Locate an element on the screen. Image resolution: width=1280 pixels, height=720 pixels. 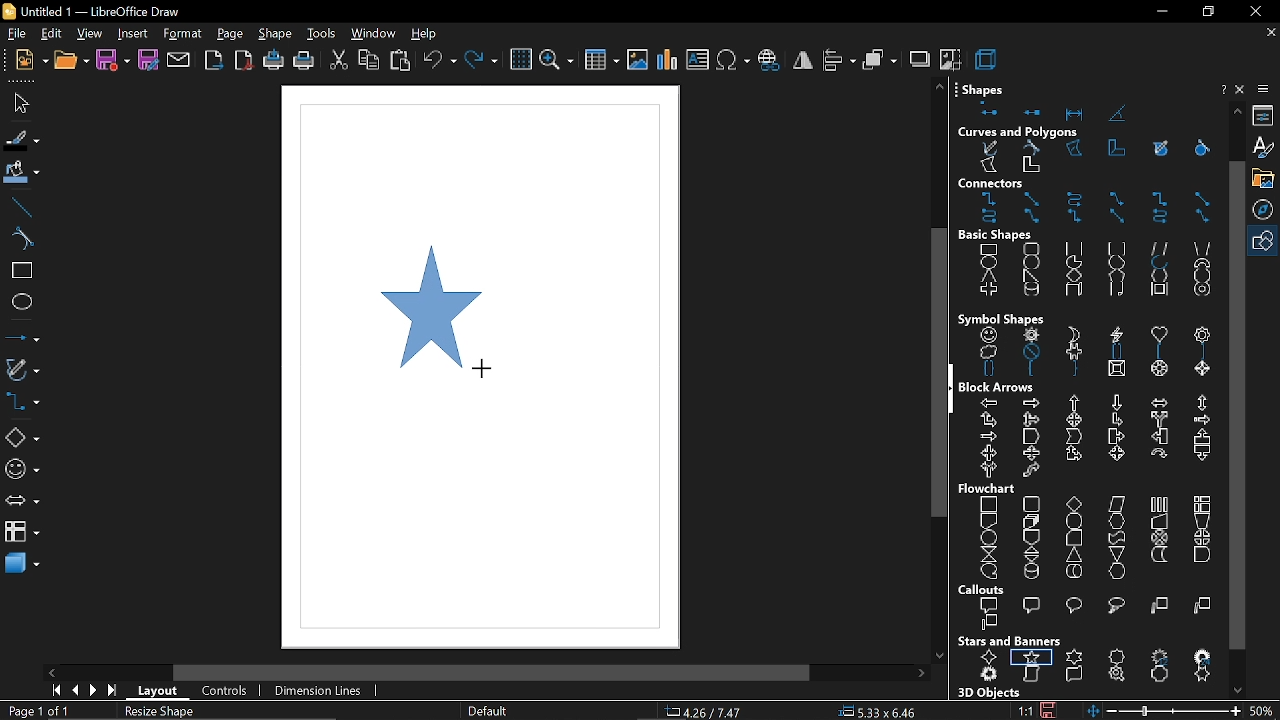
attach is located at coordinates (180, 61).